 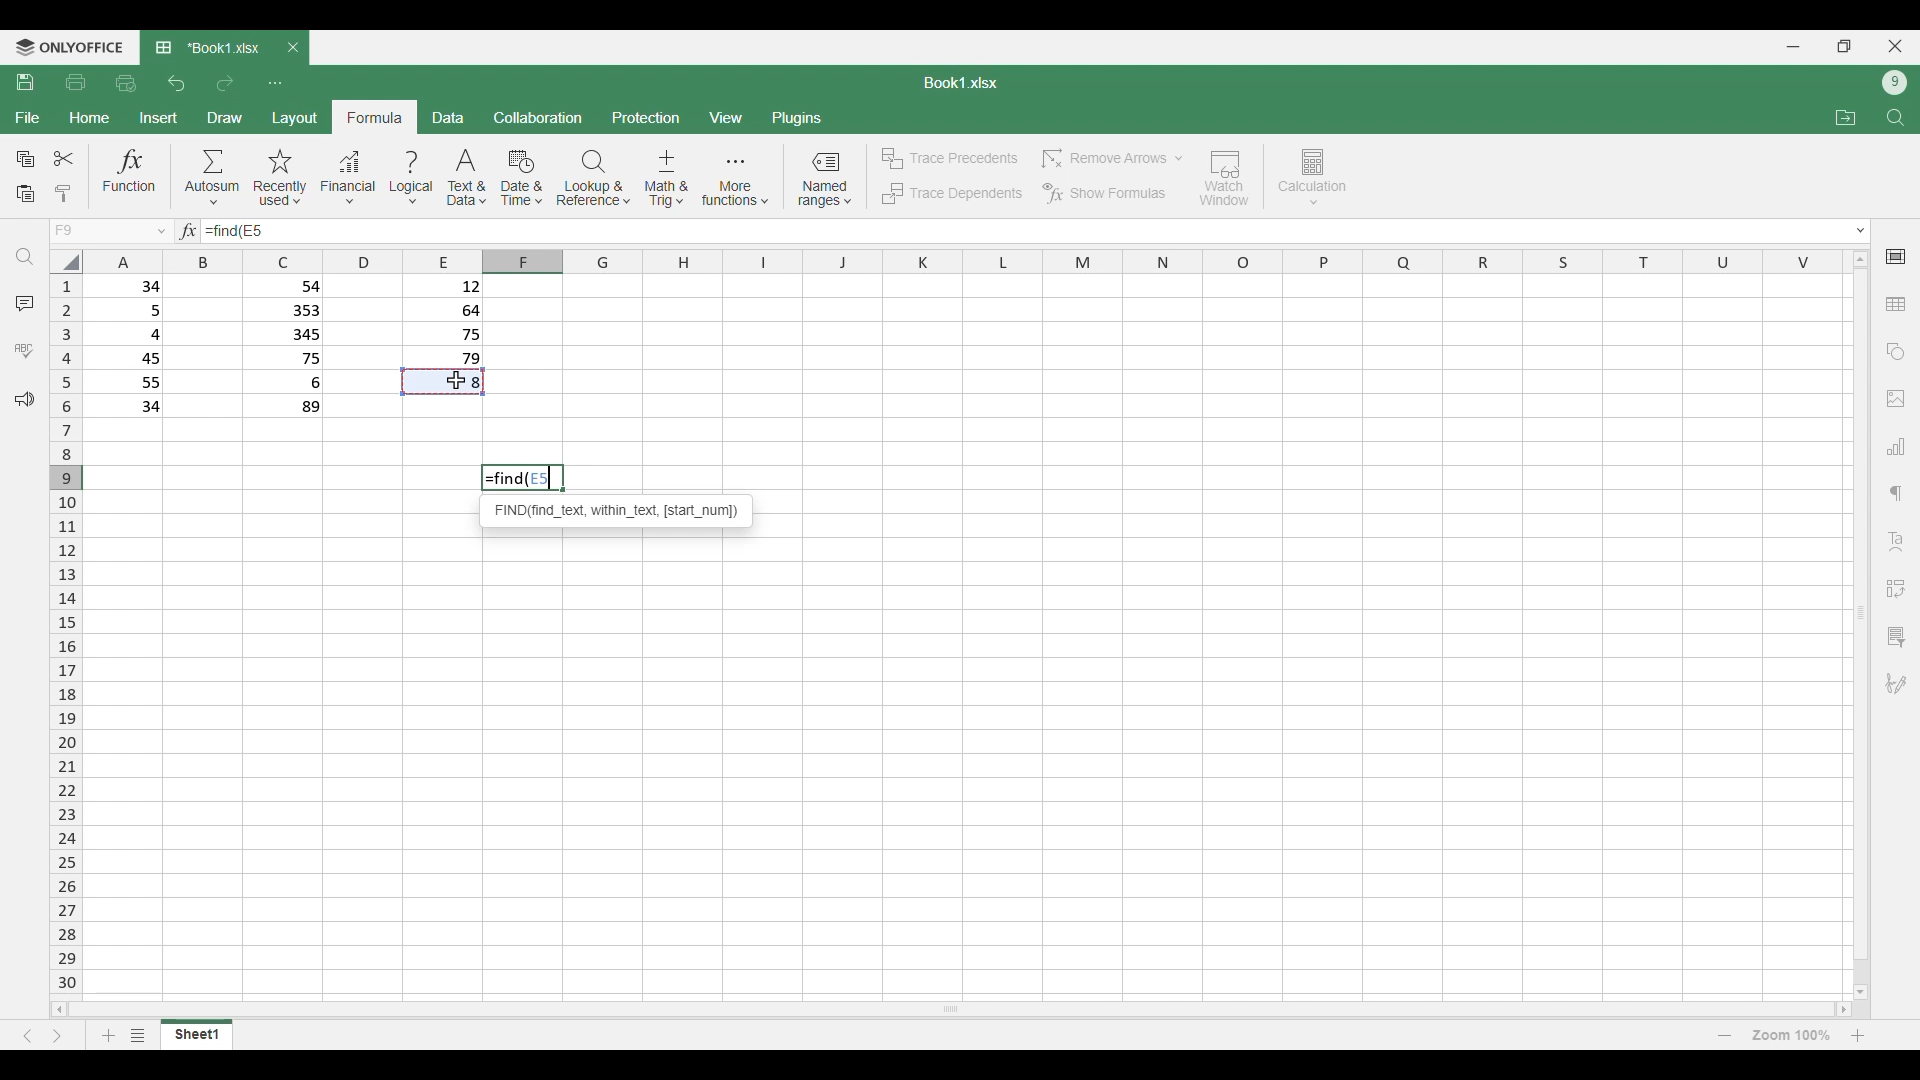 I want to click on Function typed in, so click(x=220, y=231).